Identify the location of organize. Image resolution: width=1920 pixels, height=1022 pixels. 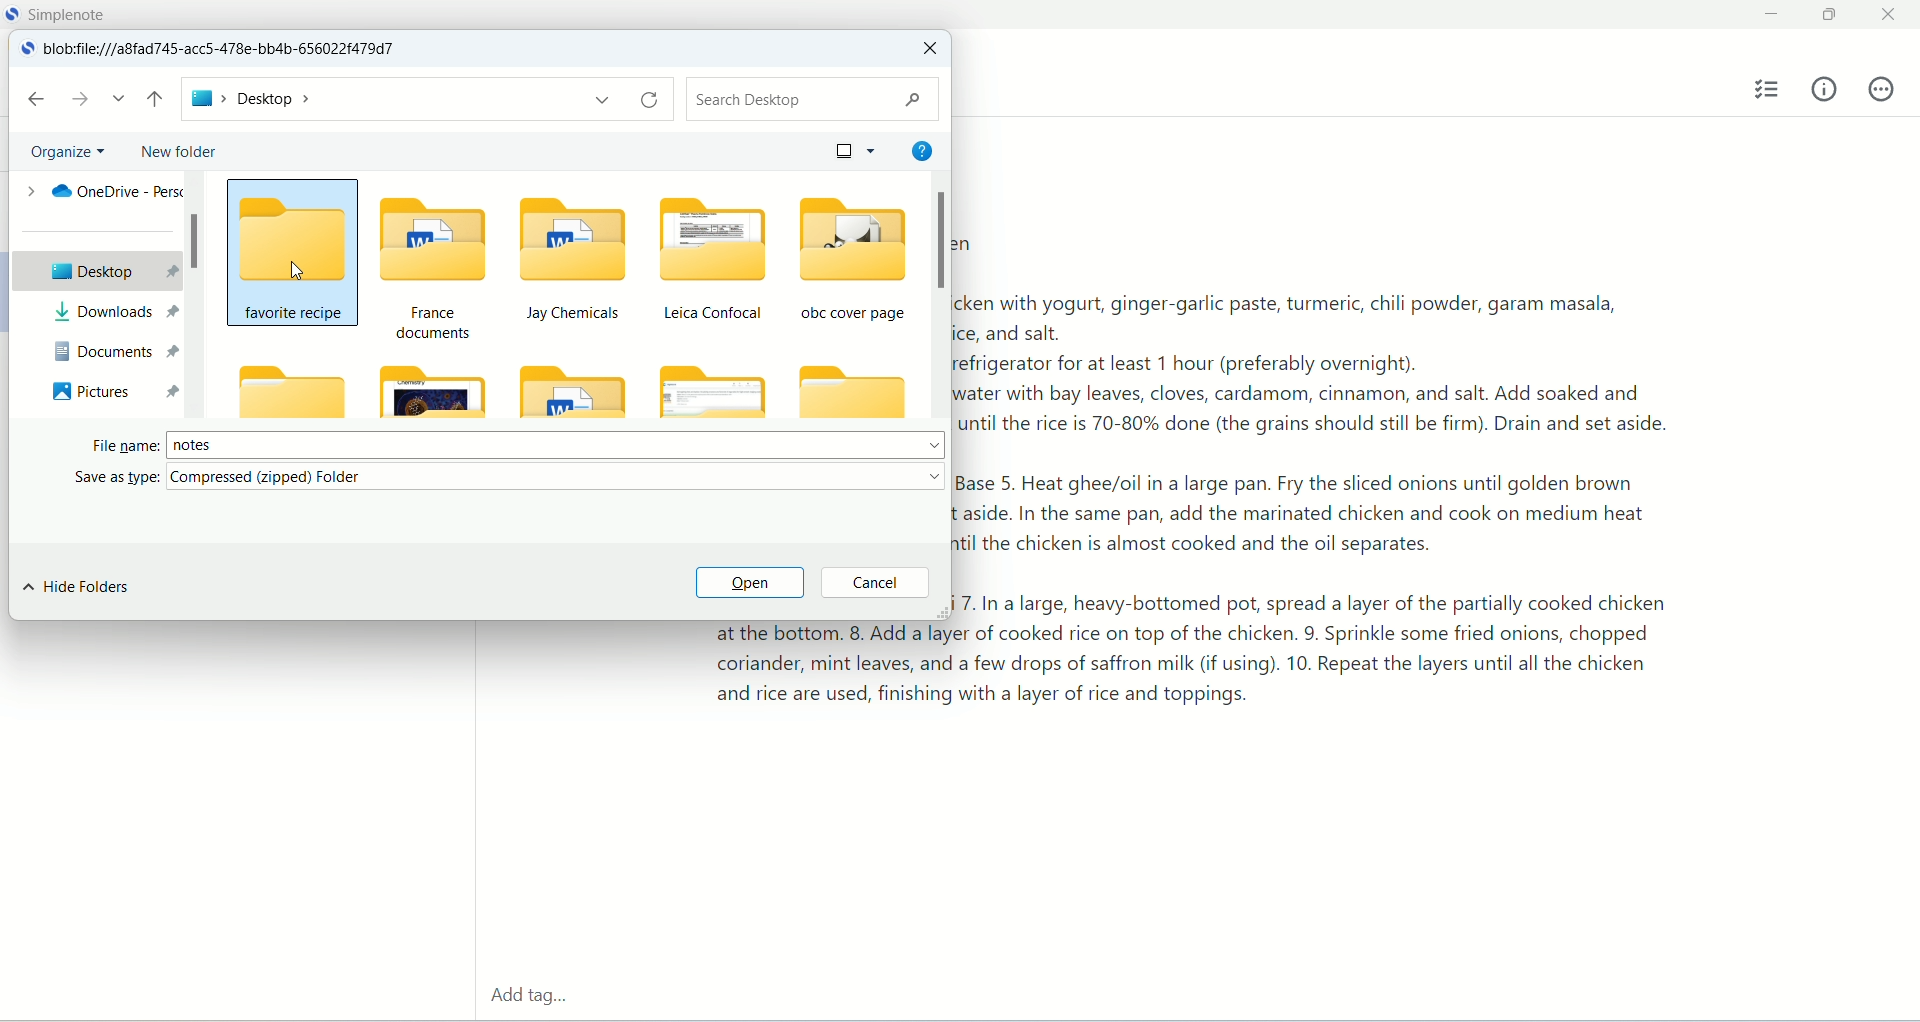
(70, 150).